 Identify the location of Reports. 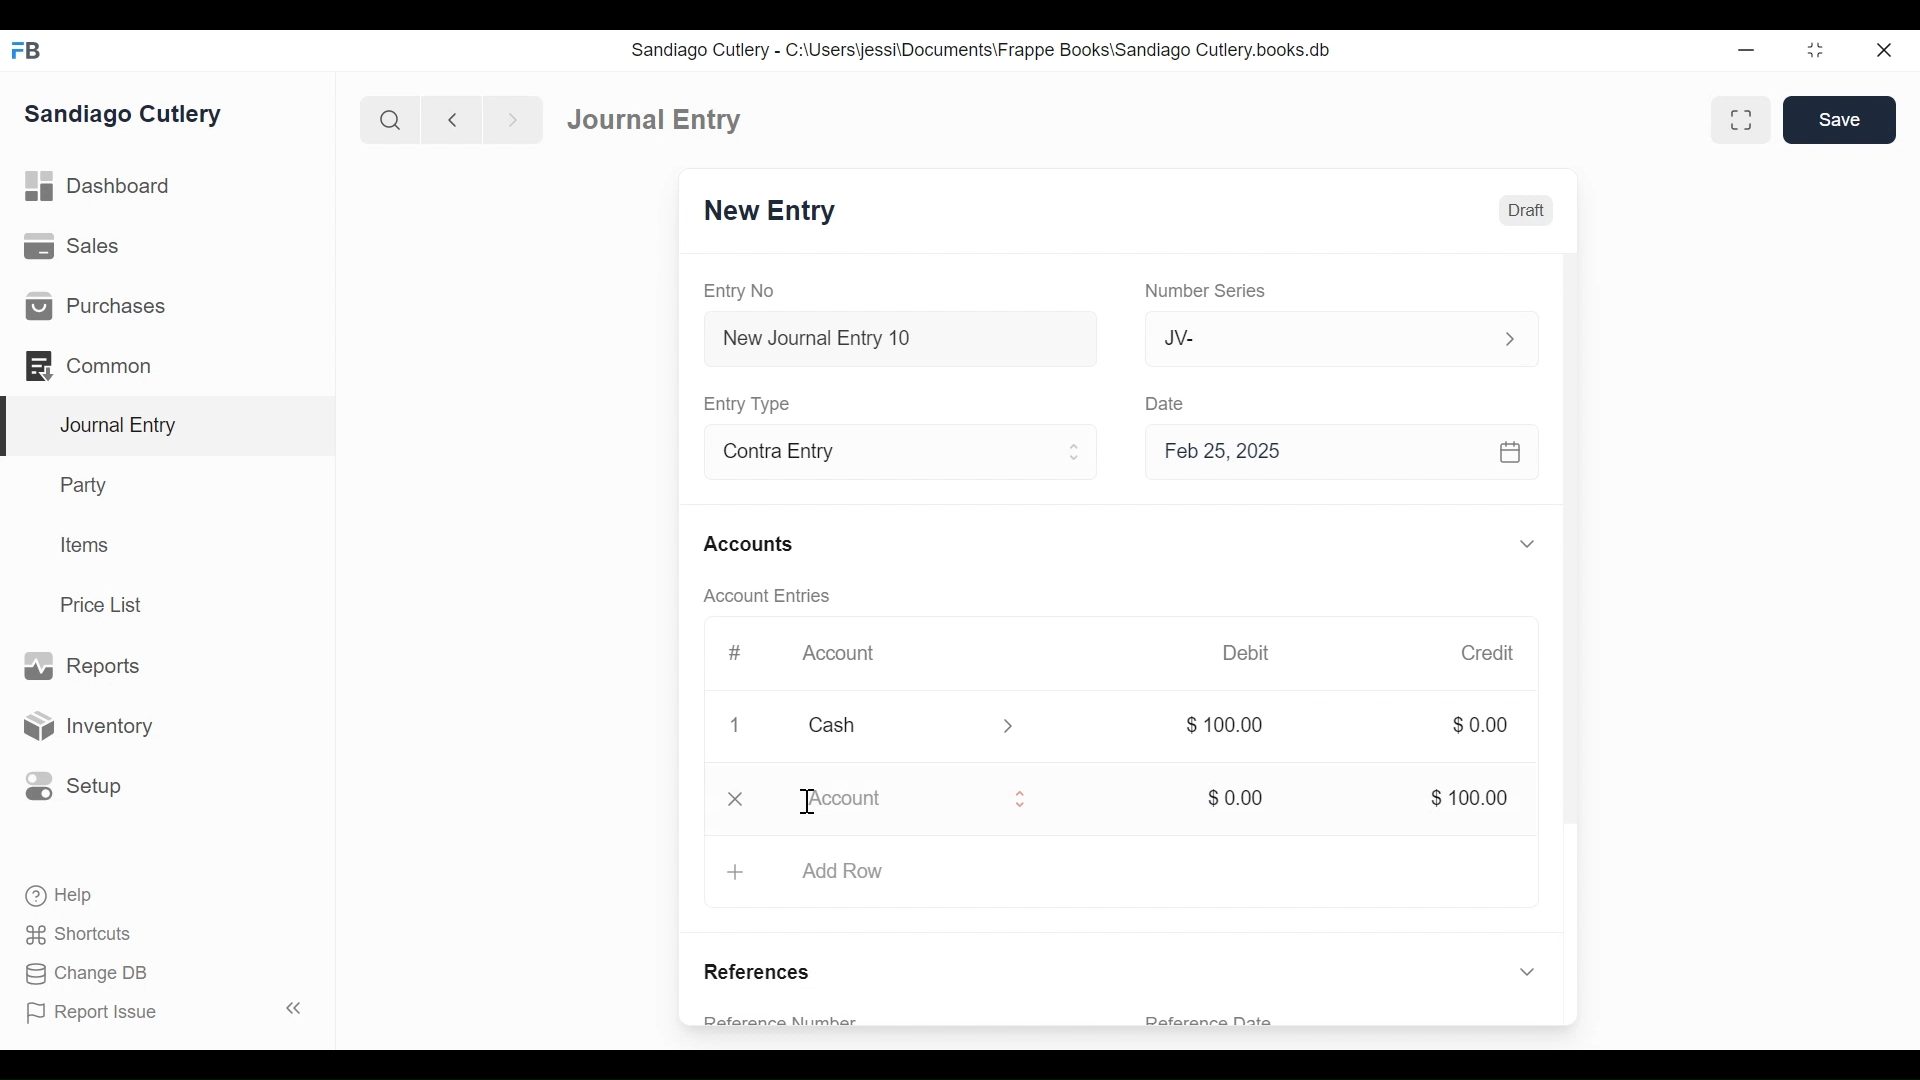
(80, 665).